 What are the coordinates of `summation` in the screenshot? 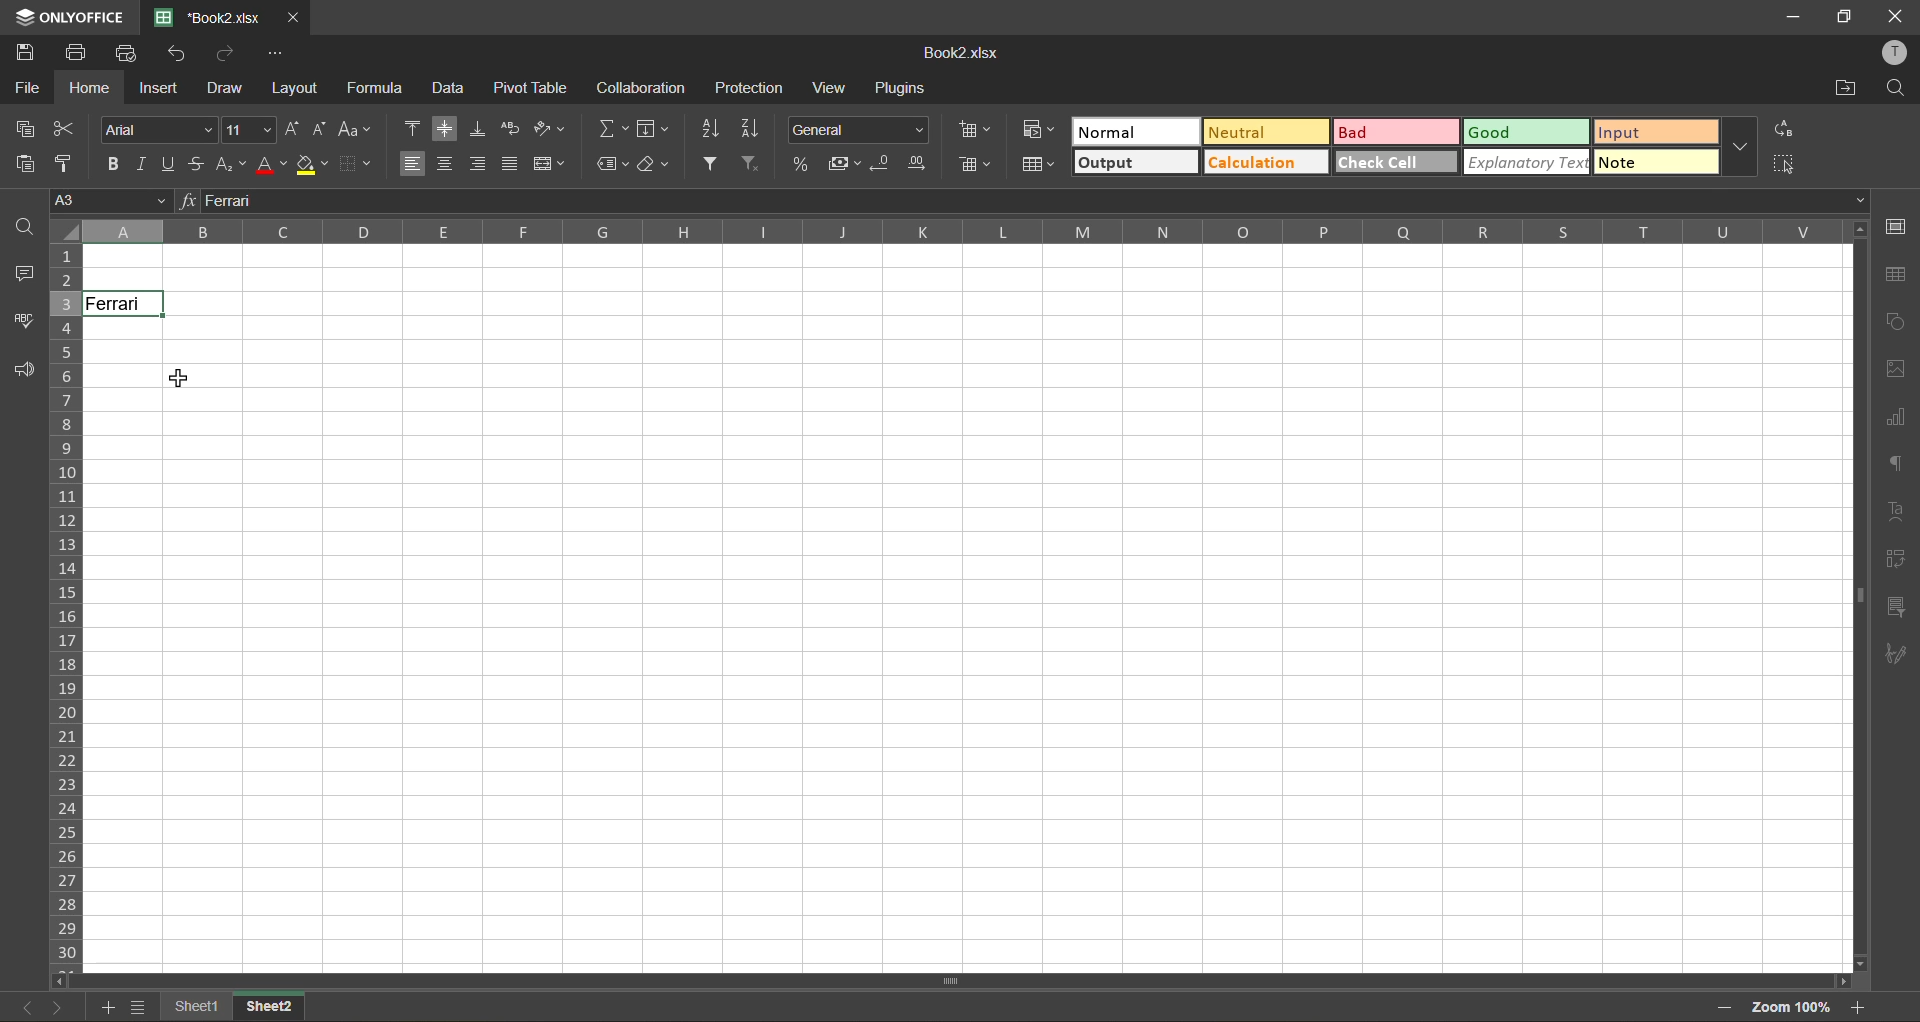 It's located at (613, 130).